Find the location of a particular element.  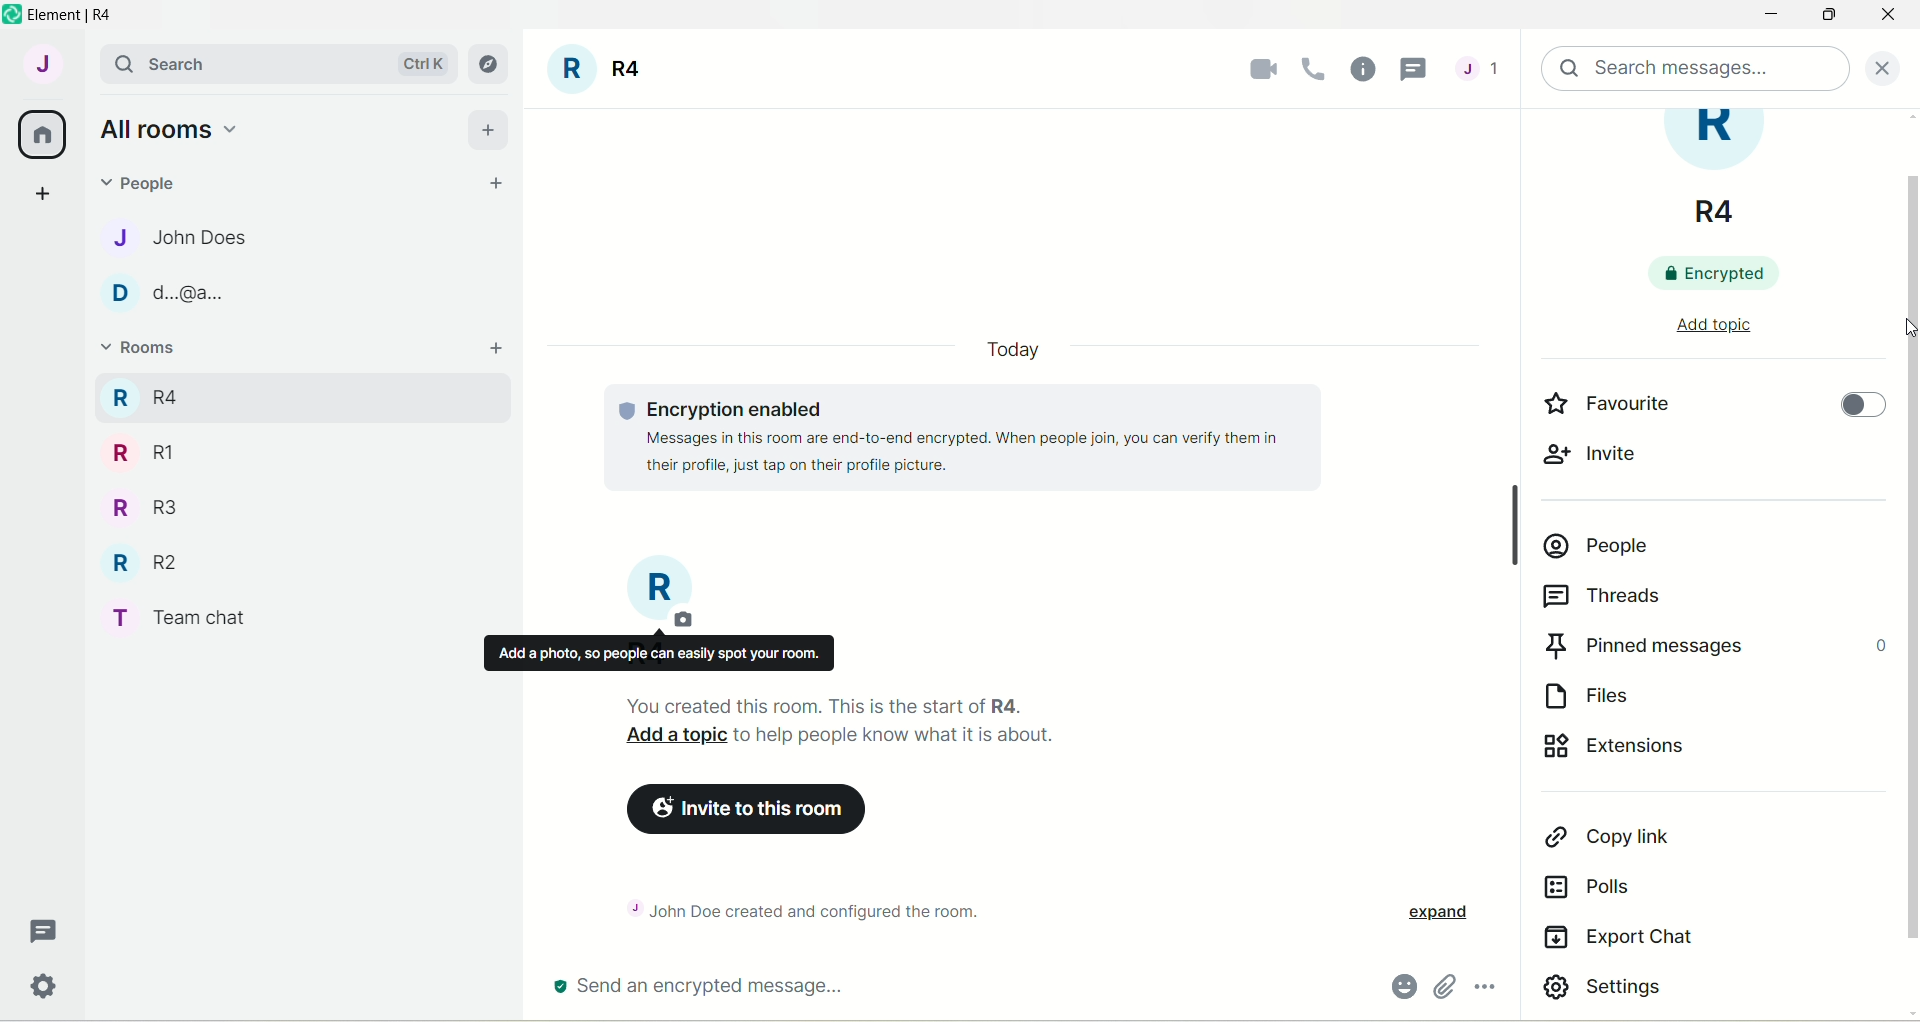

vertical scroll bar is located at coordinates (1908, 565).